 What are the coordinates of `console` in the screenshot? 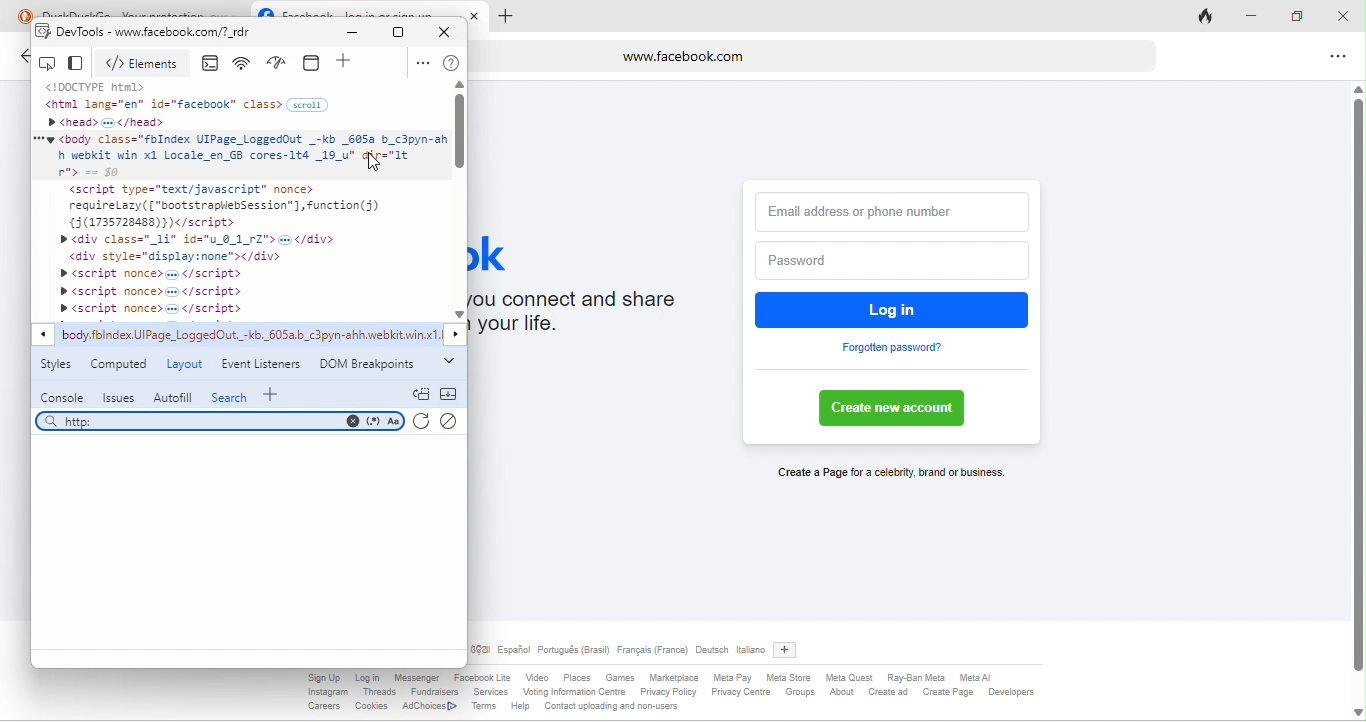 It's located at (63, 397).